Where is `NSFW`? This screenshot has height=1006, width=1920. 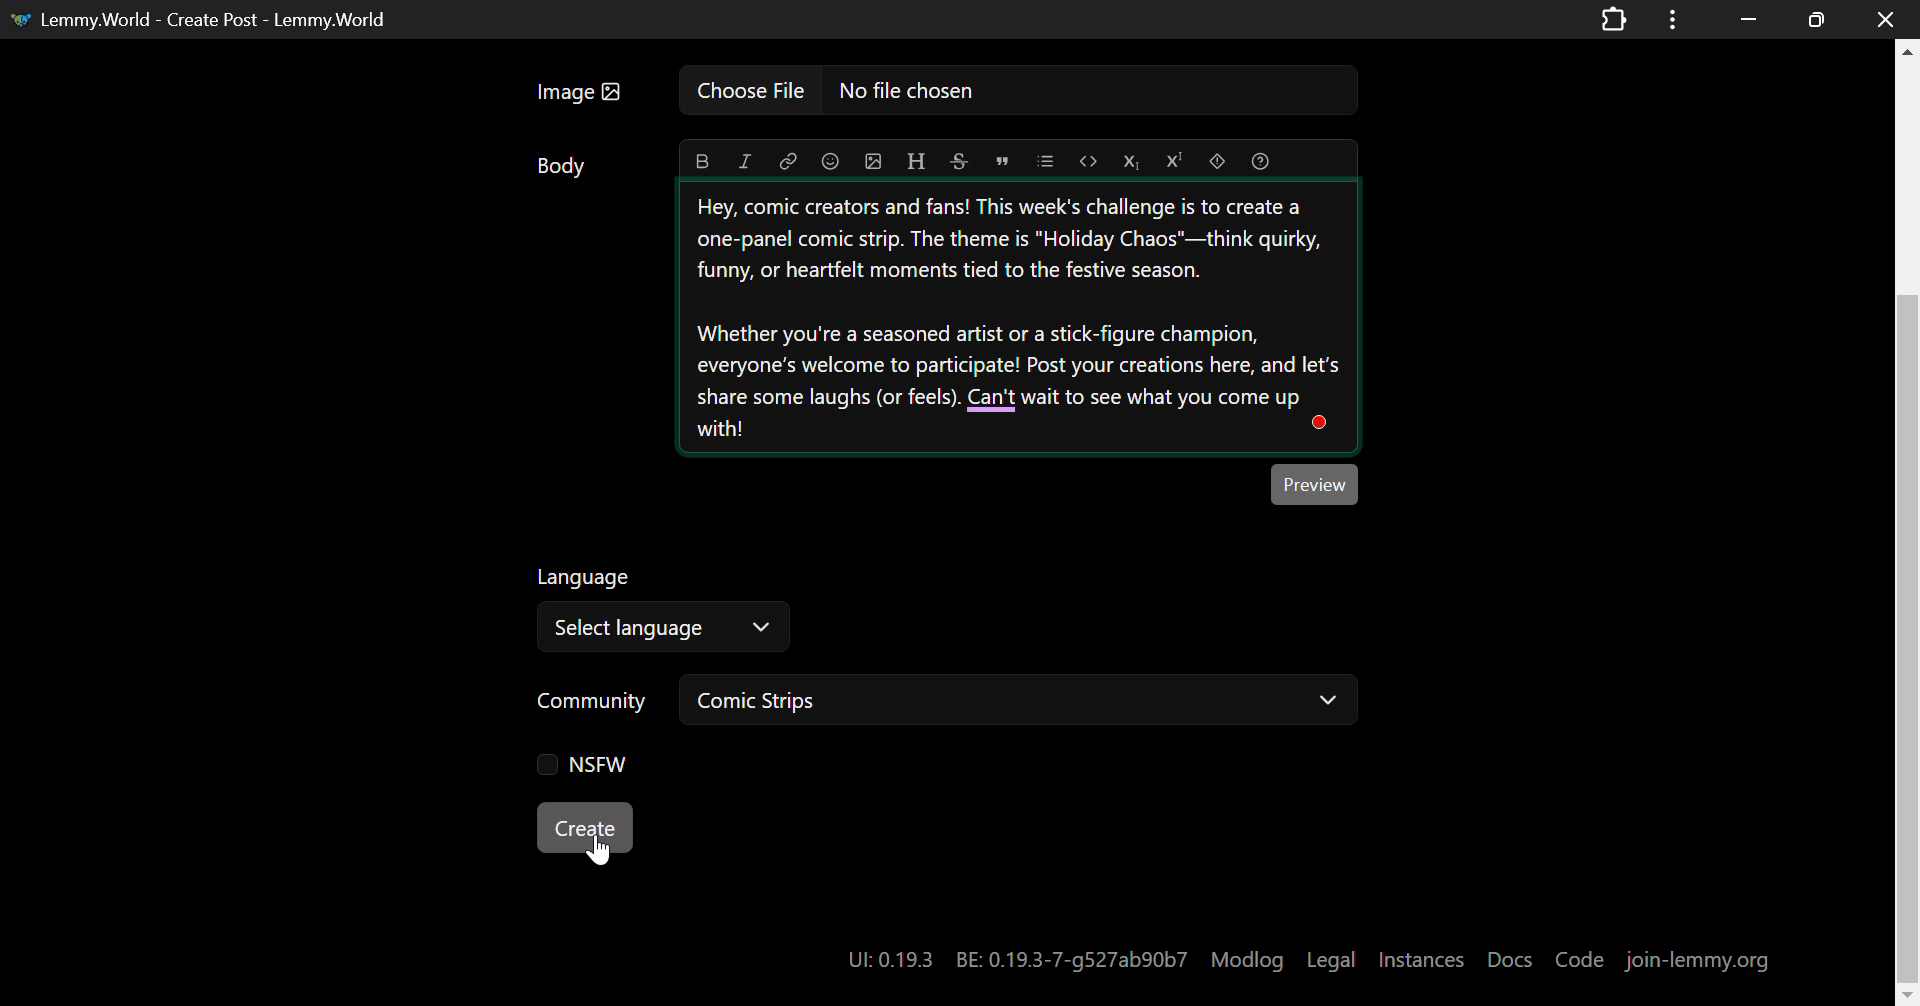
NSFW is located at coordinates (586, 768).